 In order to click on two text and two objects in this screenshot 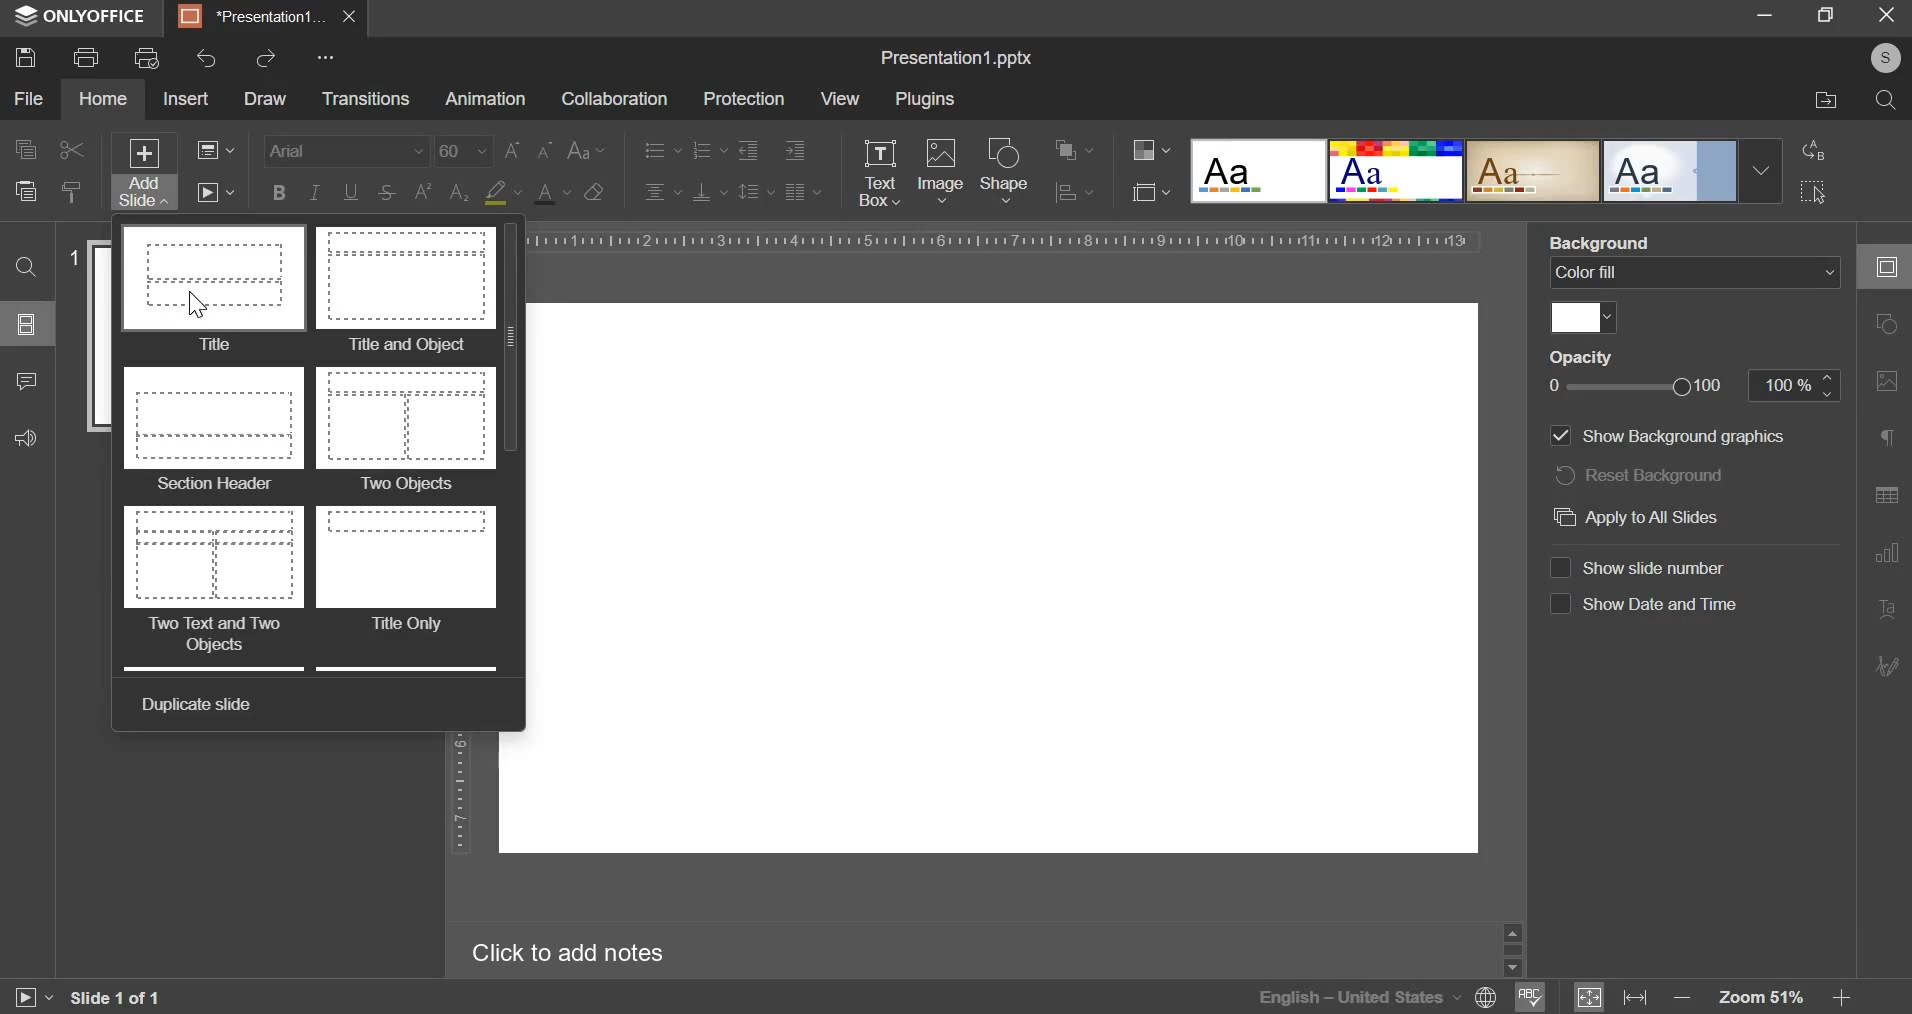, I will do `click(213, 580)`.